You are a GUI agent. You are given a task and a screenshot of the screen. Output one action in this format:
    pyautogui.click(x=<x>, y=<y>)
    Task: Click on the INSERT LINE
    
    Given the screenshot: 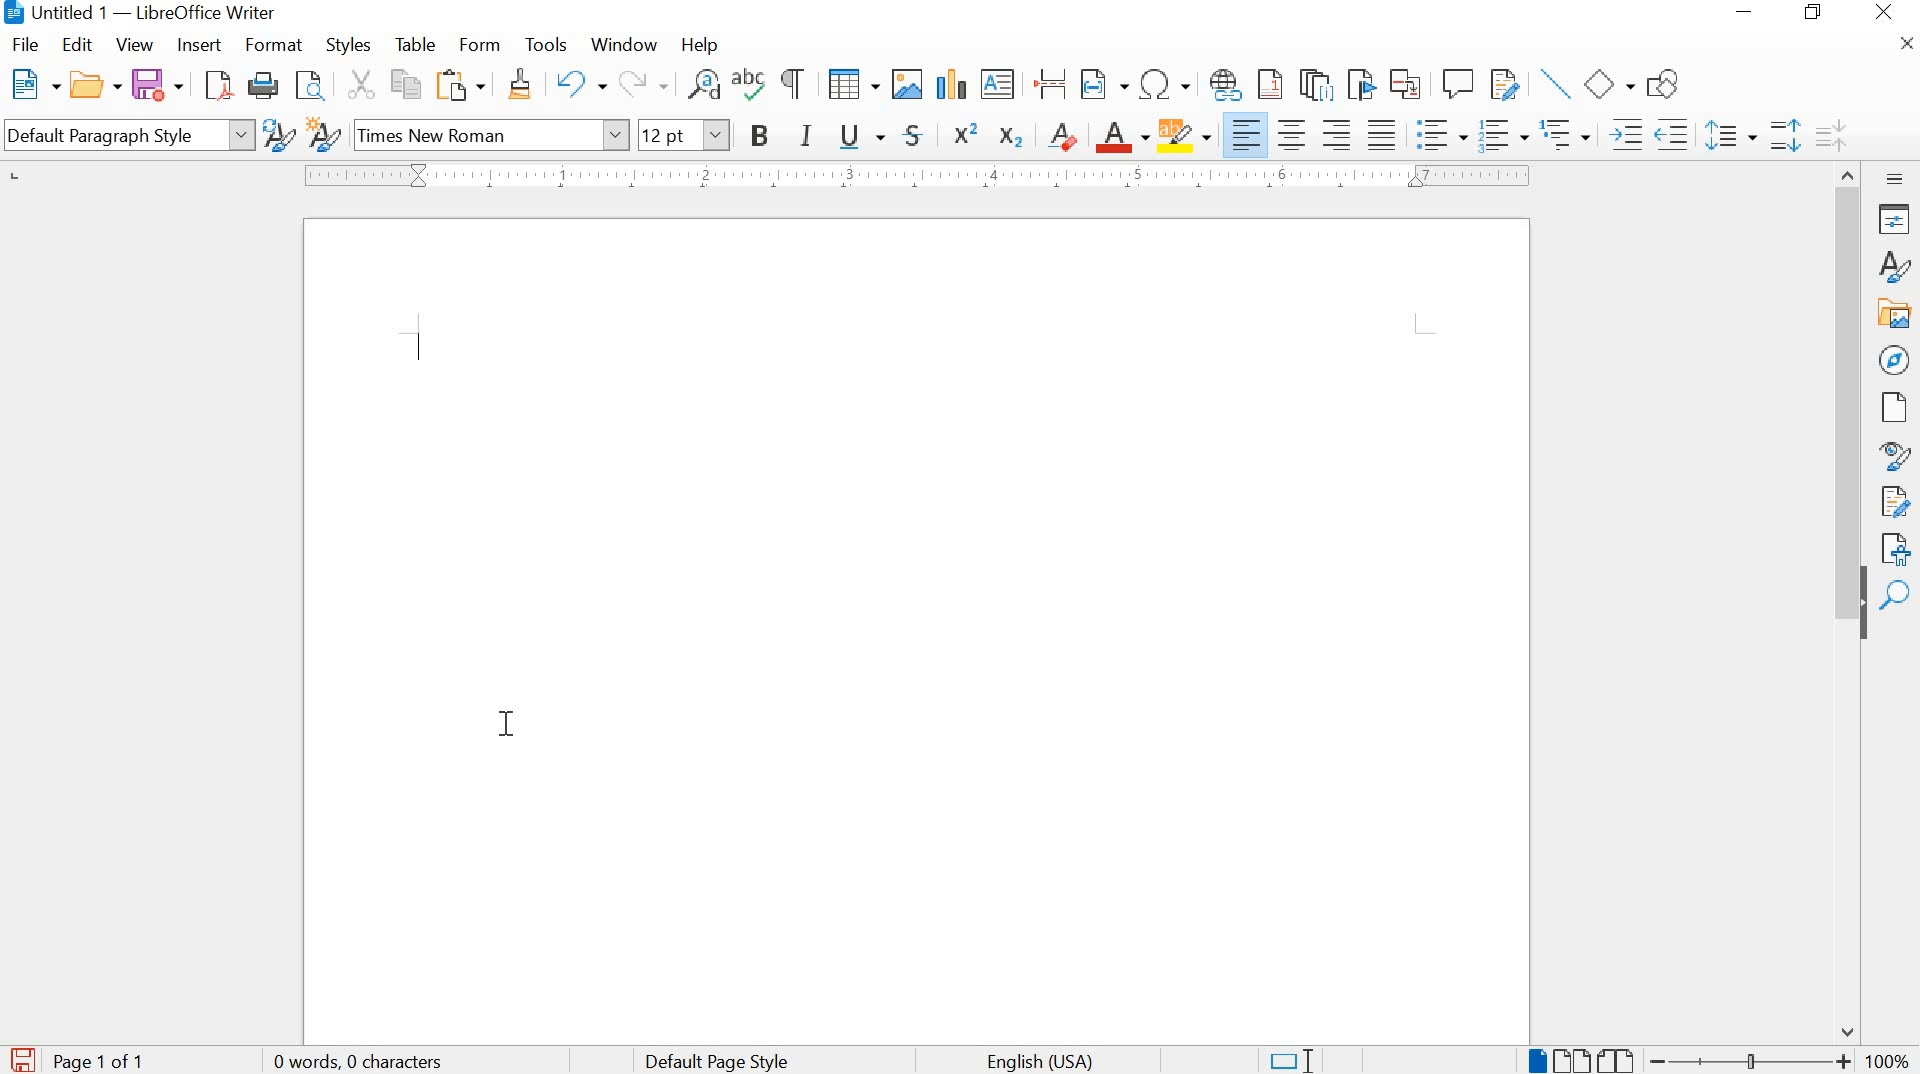 What is the action you would take?
    pyautogui.click(x=1555, y=85)
    